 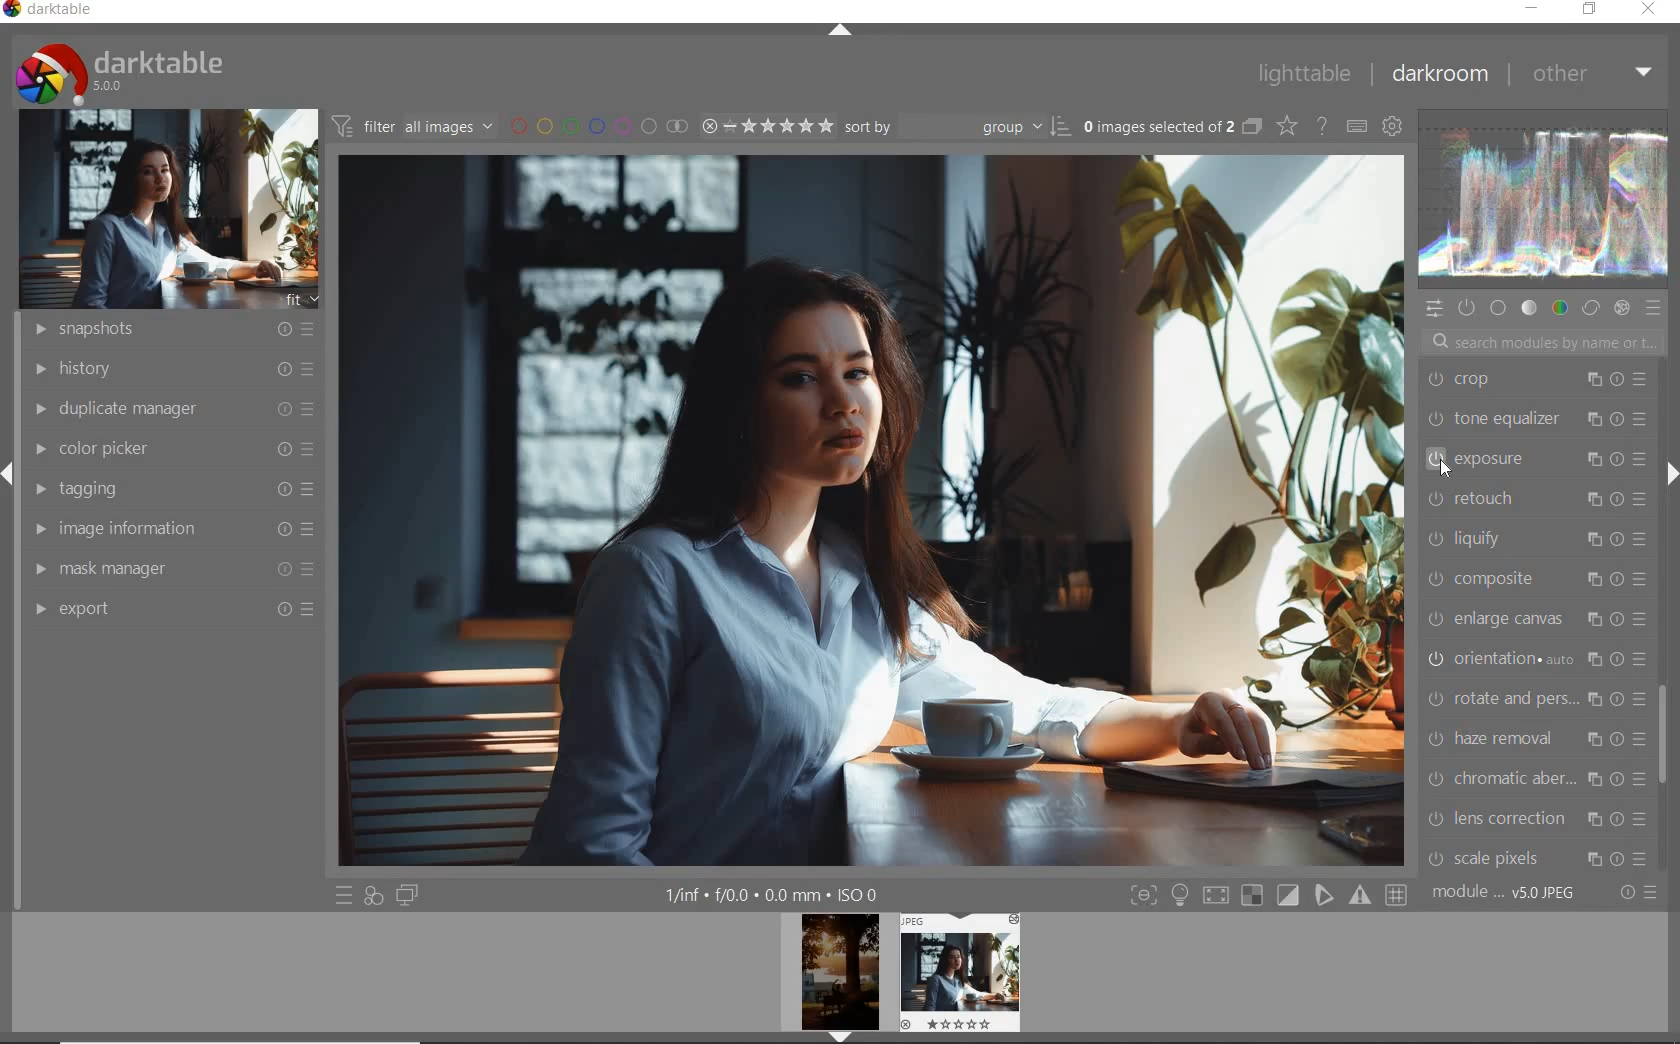 I want to click on SELECTED  IMAGE RANGE RATING, so click(x=766, y=126).